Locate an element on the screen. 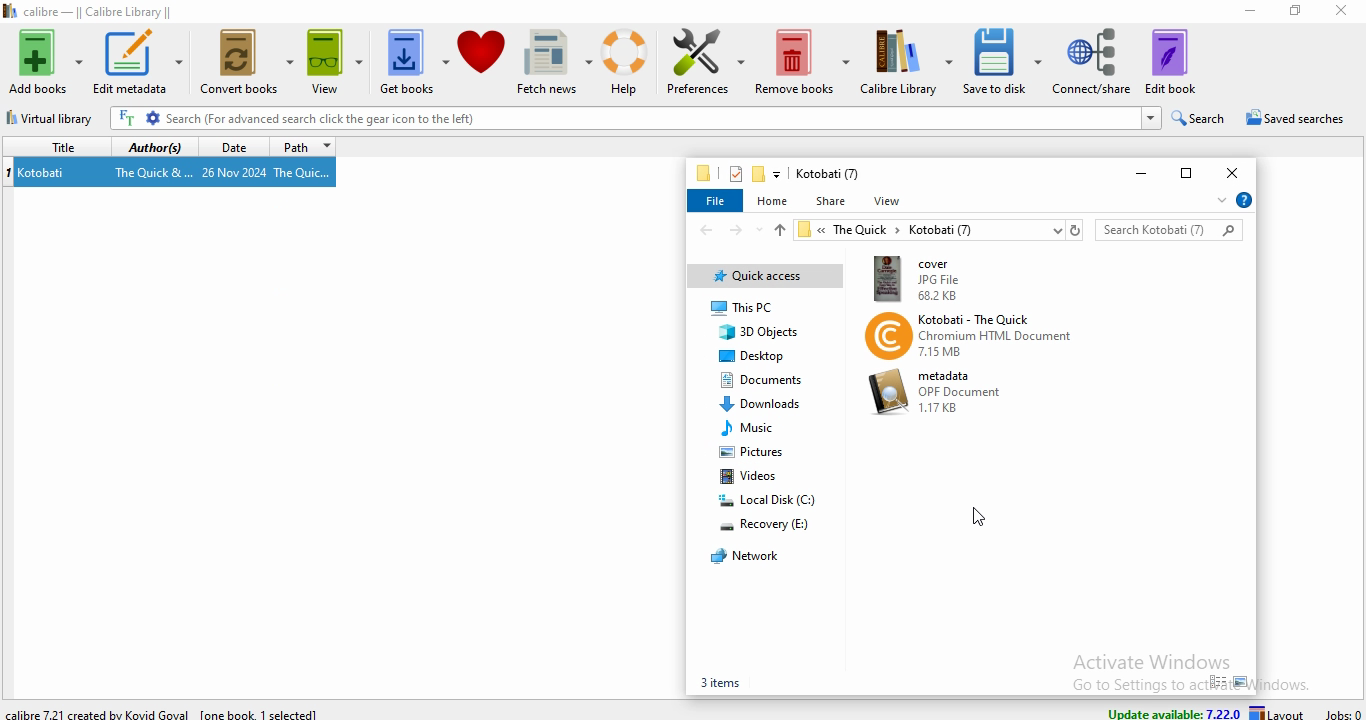 The width and height of the screenshot is (1366, 720). small icon view is located at coordinates (1217, 682).